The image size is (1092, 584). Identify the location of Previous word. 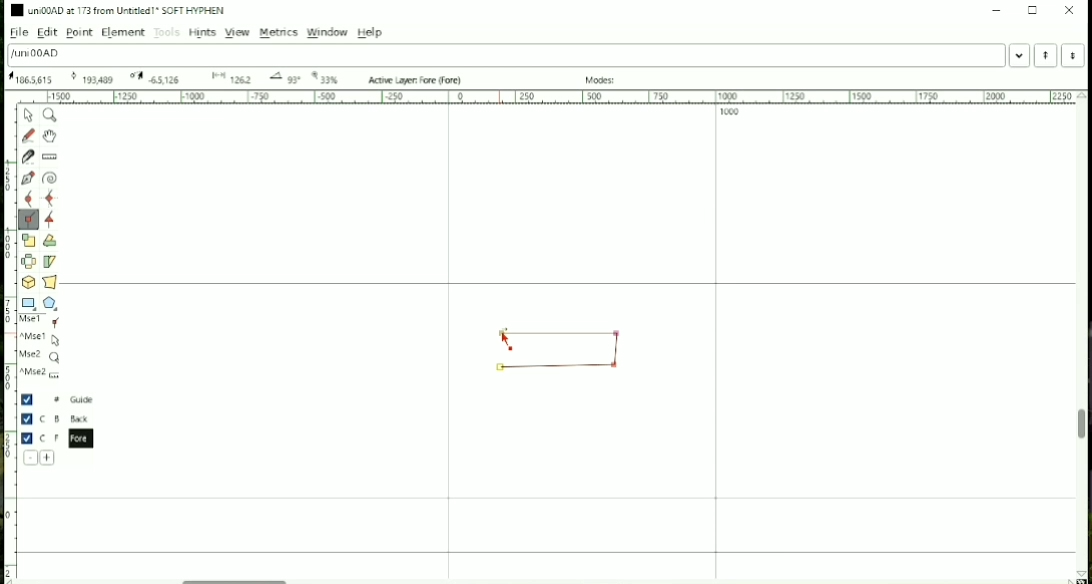
(1045, 55).